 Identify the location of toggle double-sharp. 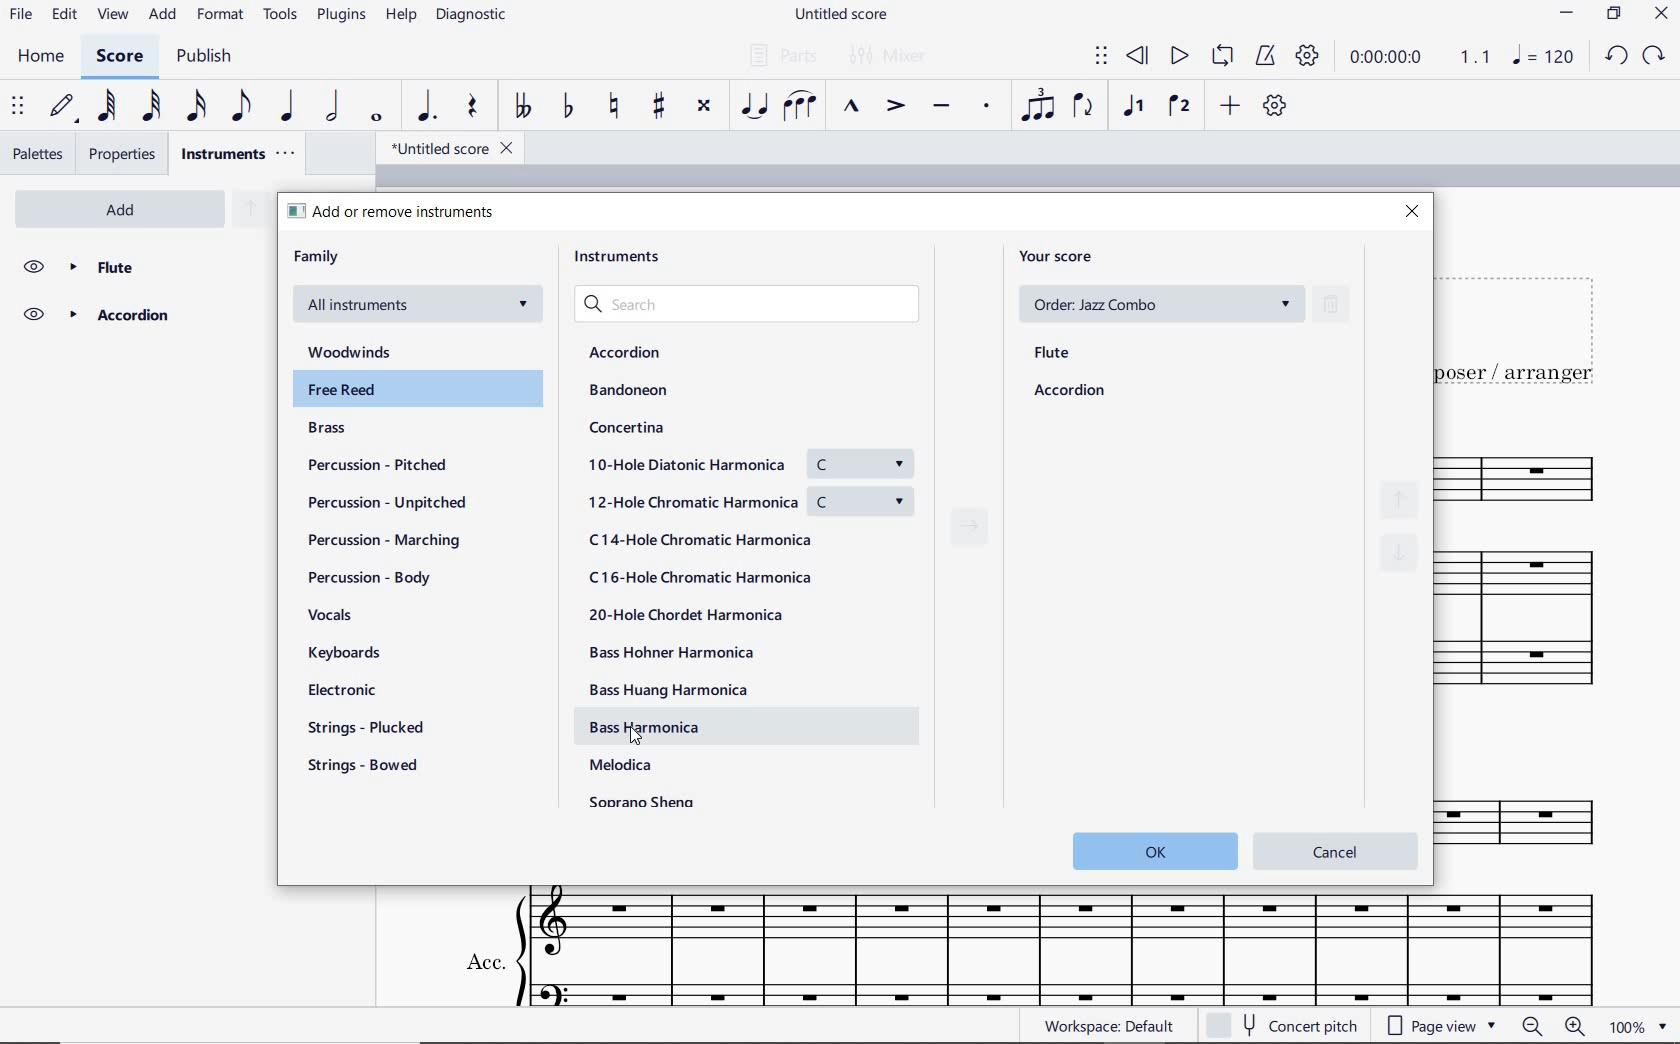
(704, 109).